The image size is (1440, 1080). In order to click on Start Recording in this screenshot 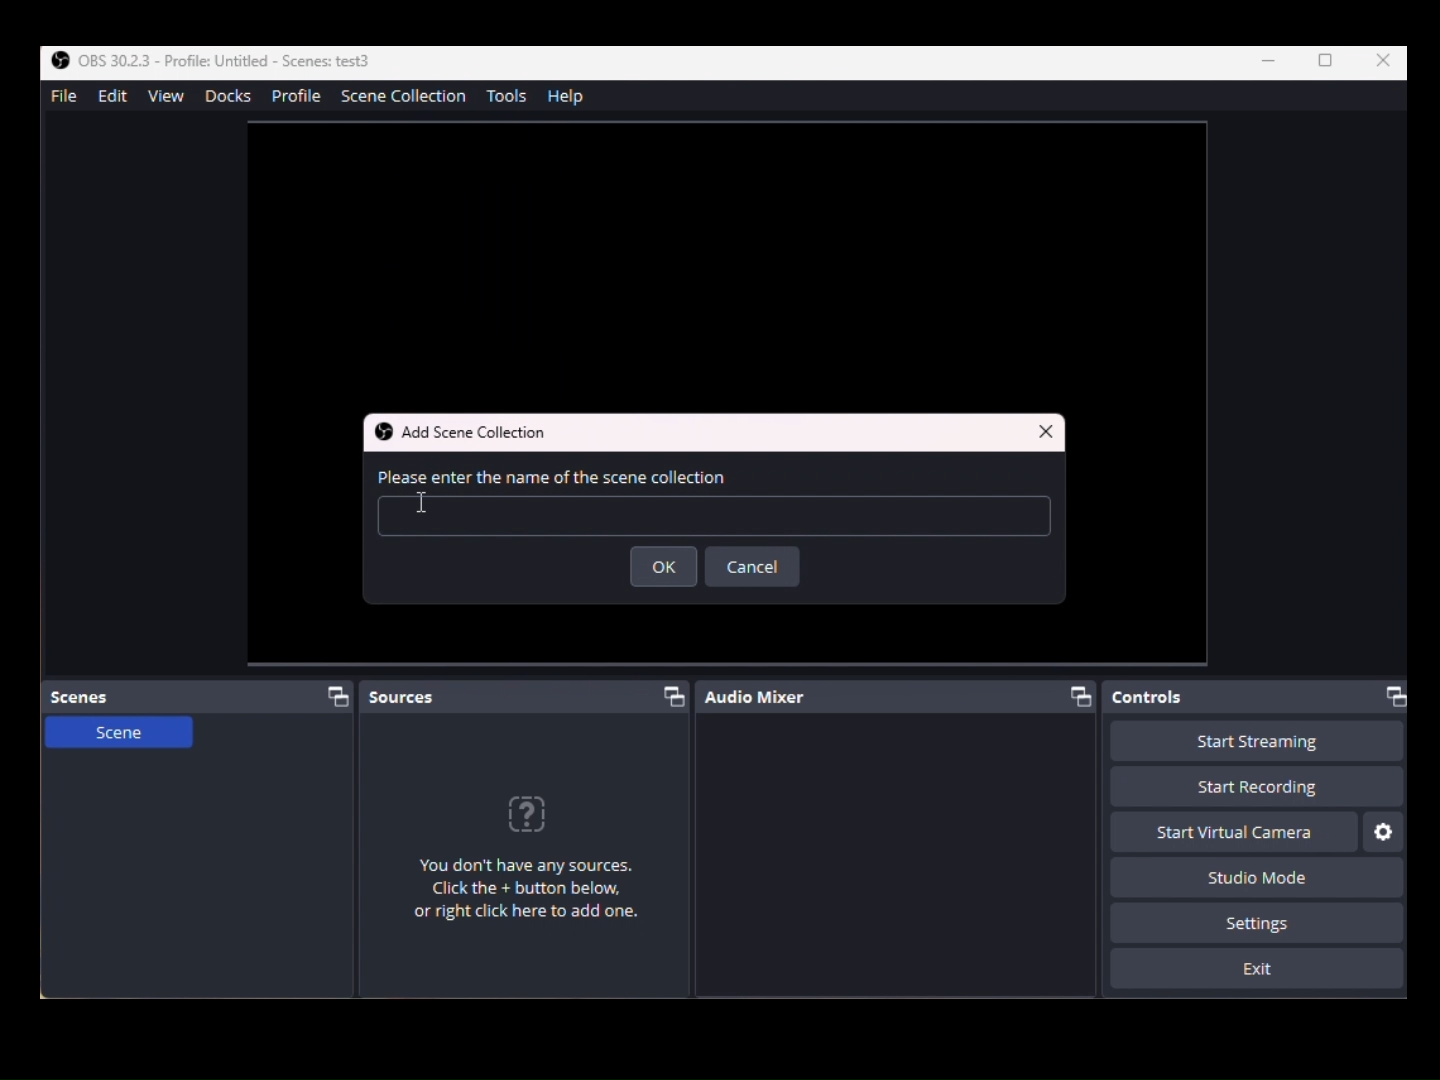, I will do `click(1258, 742)`.